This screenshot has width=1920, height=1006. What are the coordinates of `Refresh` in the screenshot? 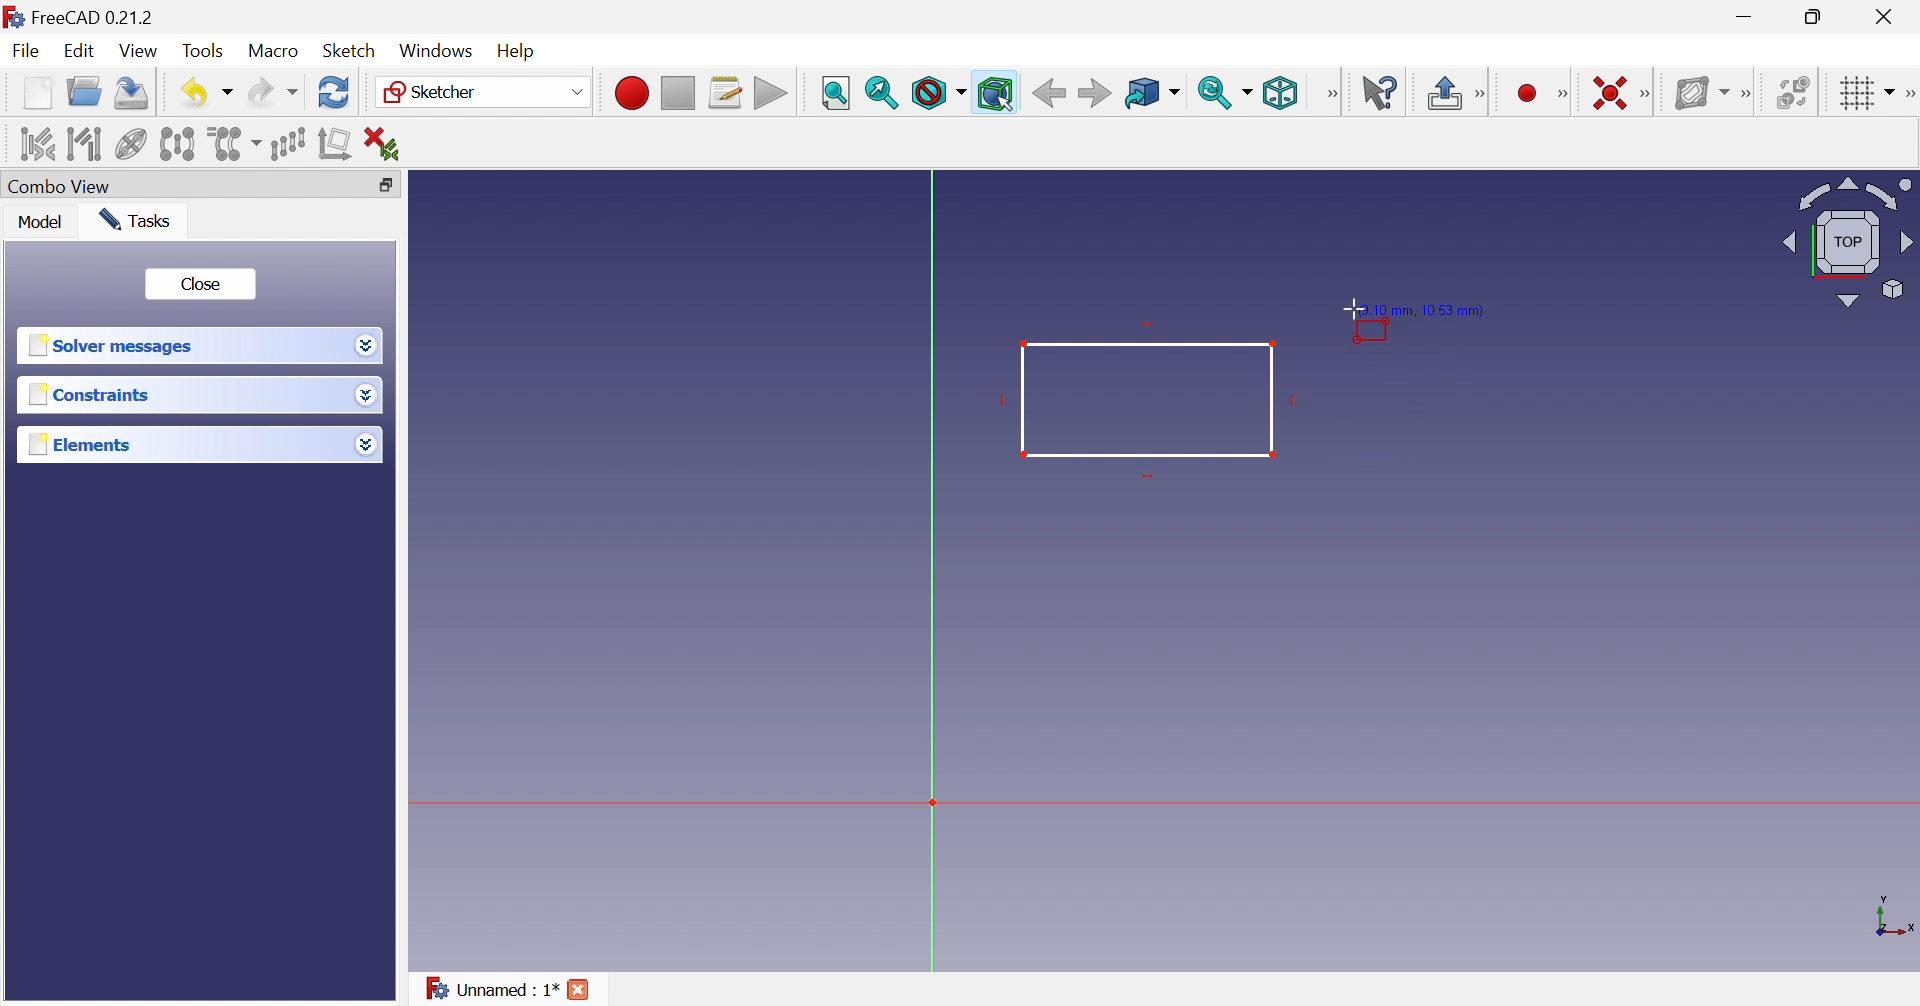 It's located at (335, 93).